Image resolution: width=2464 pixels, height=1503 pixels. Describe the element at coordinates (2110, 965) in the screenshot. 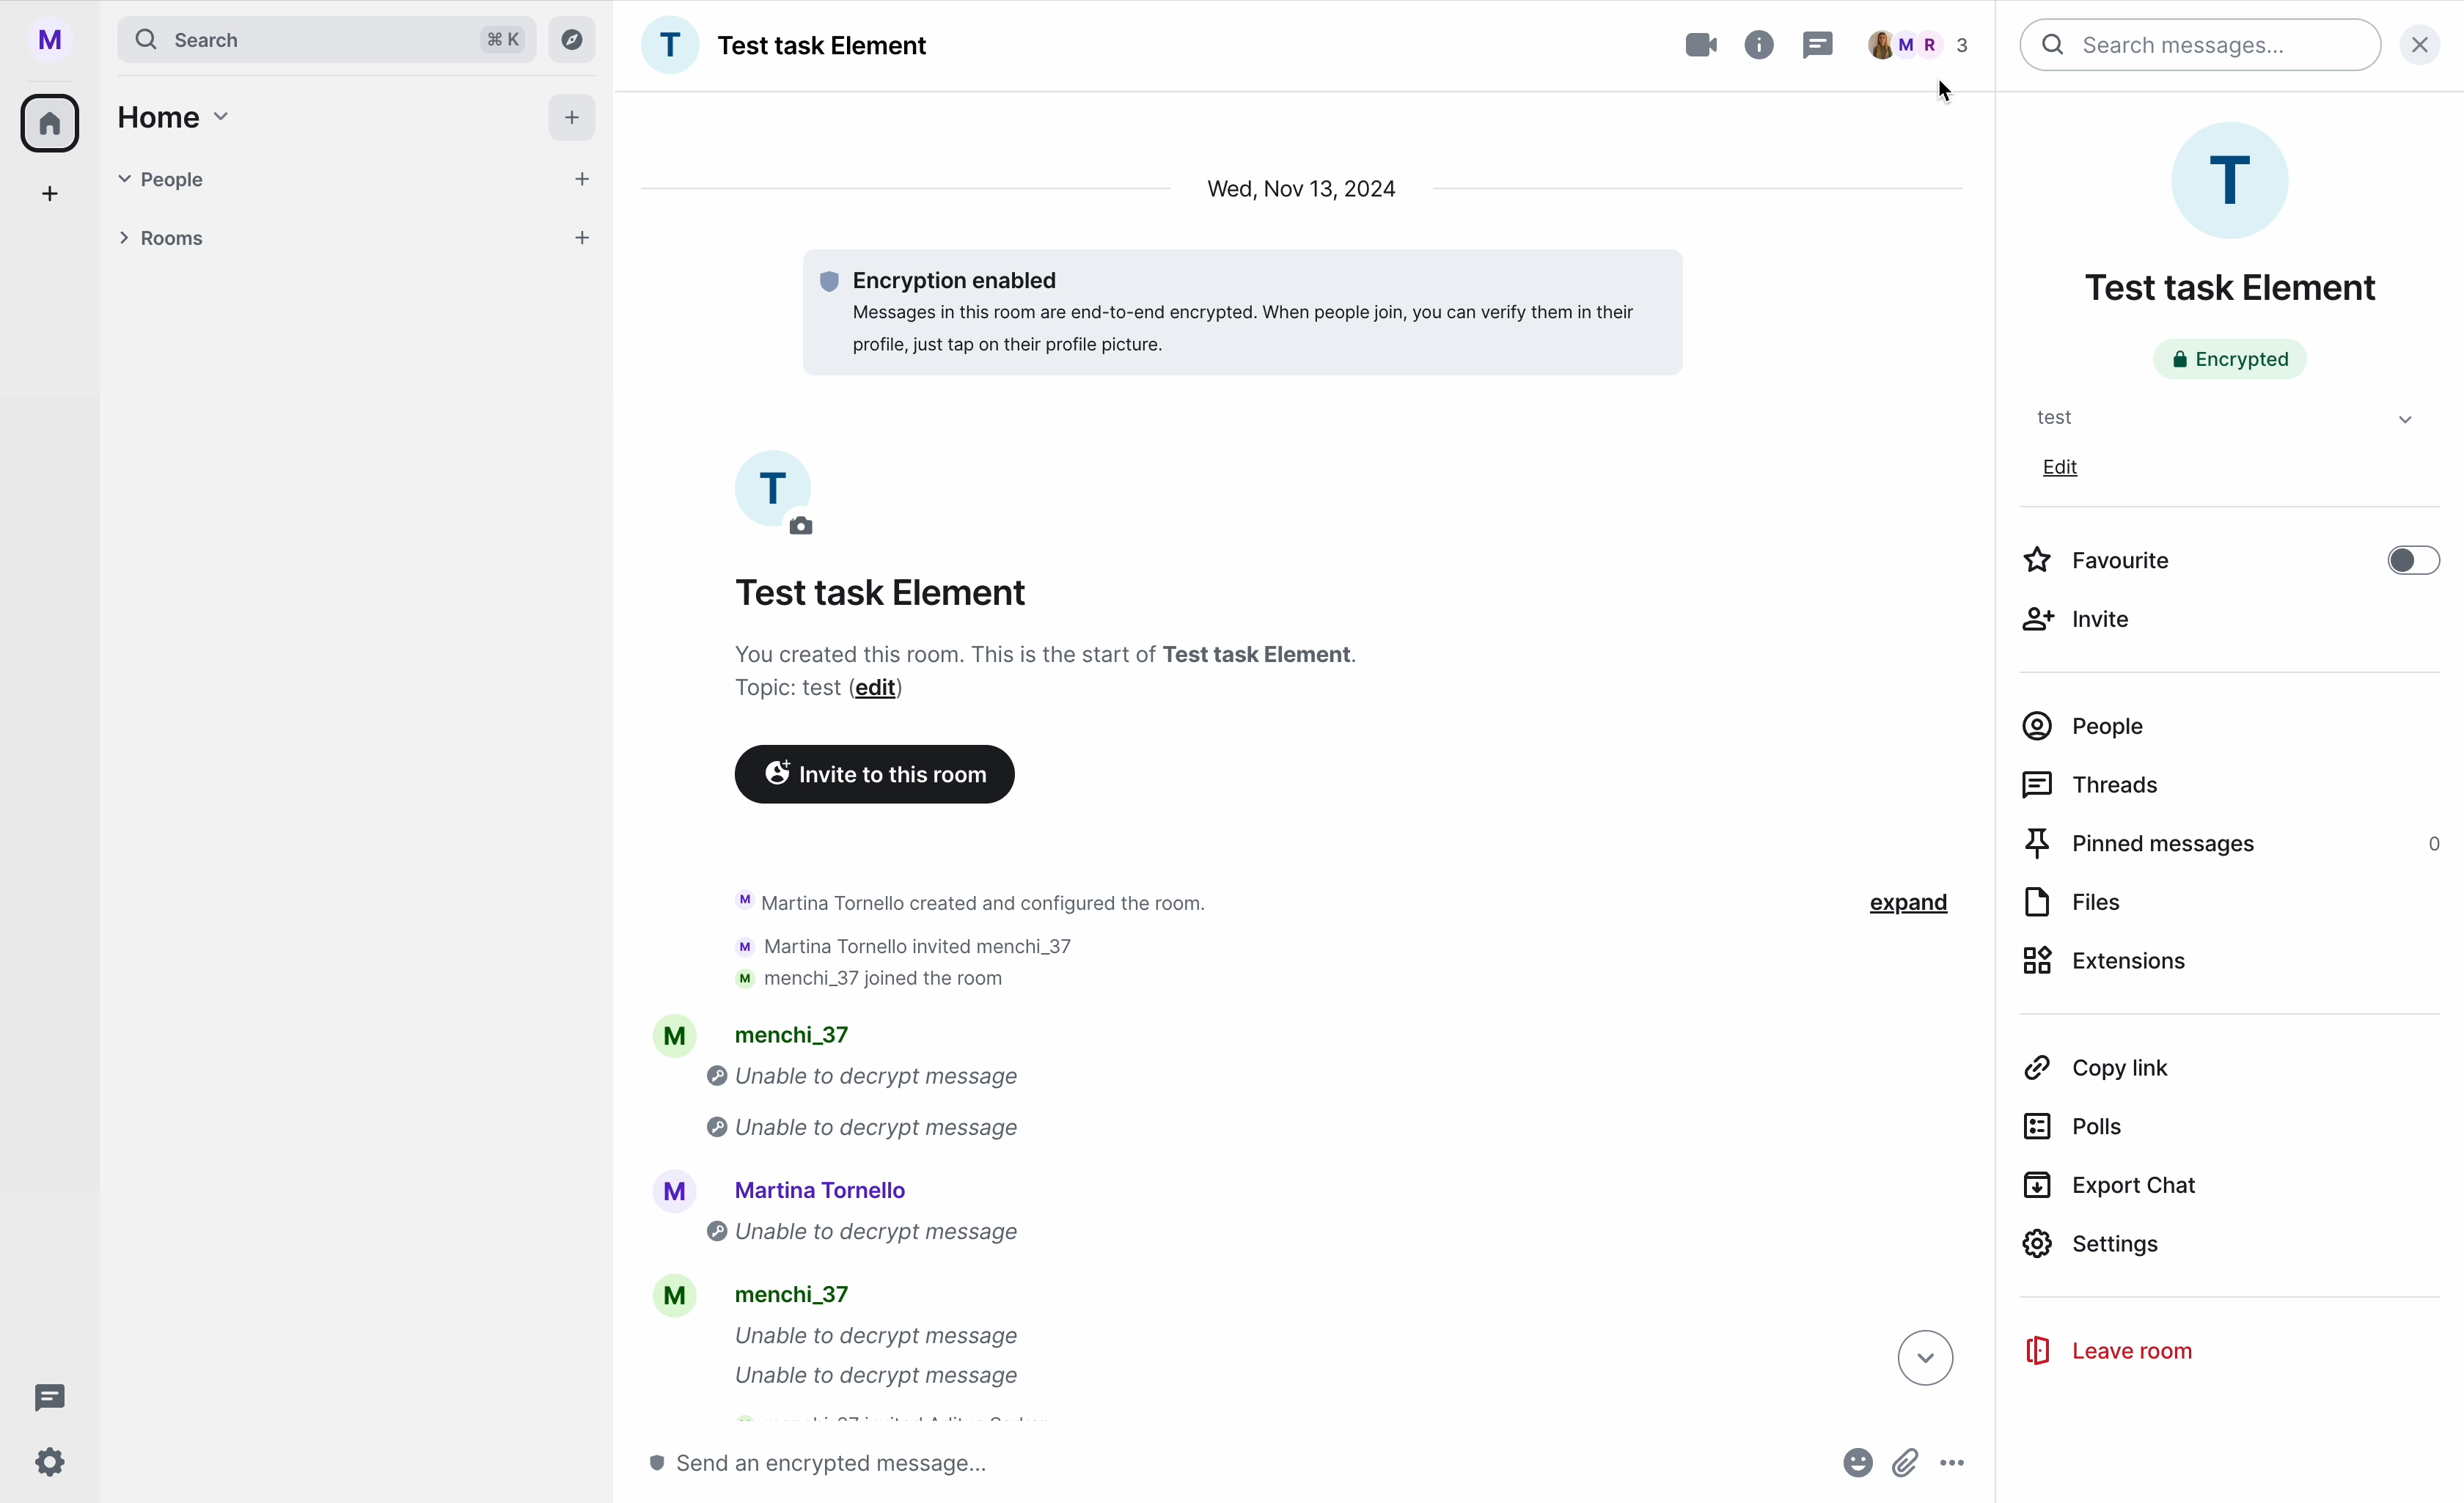

I see `extensions` at that location.